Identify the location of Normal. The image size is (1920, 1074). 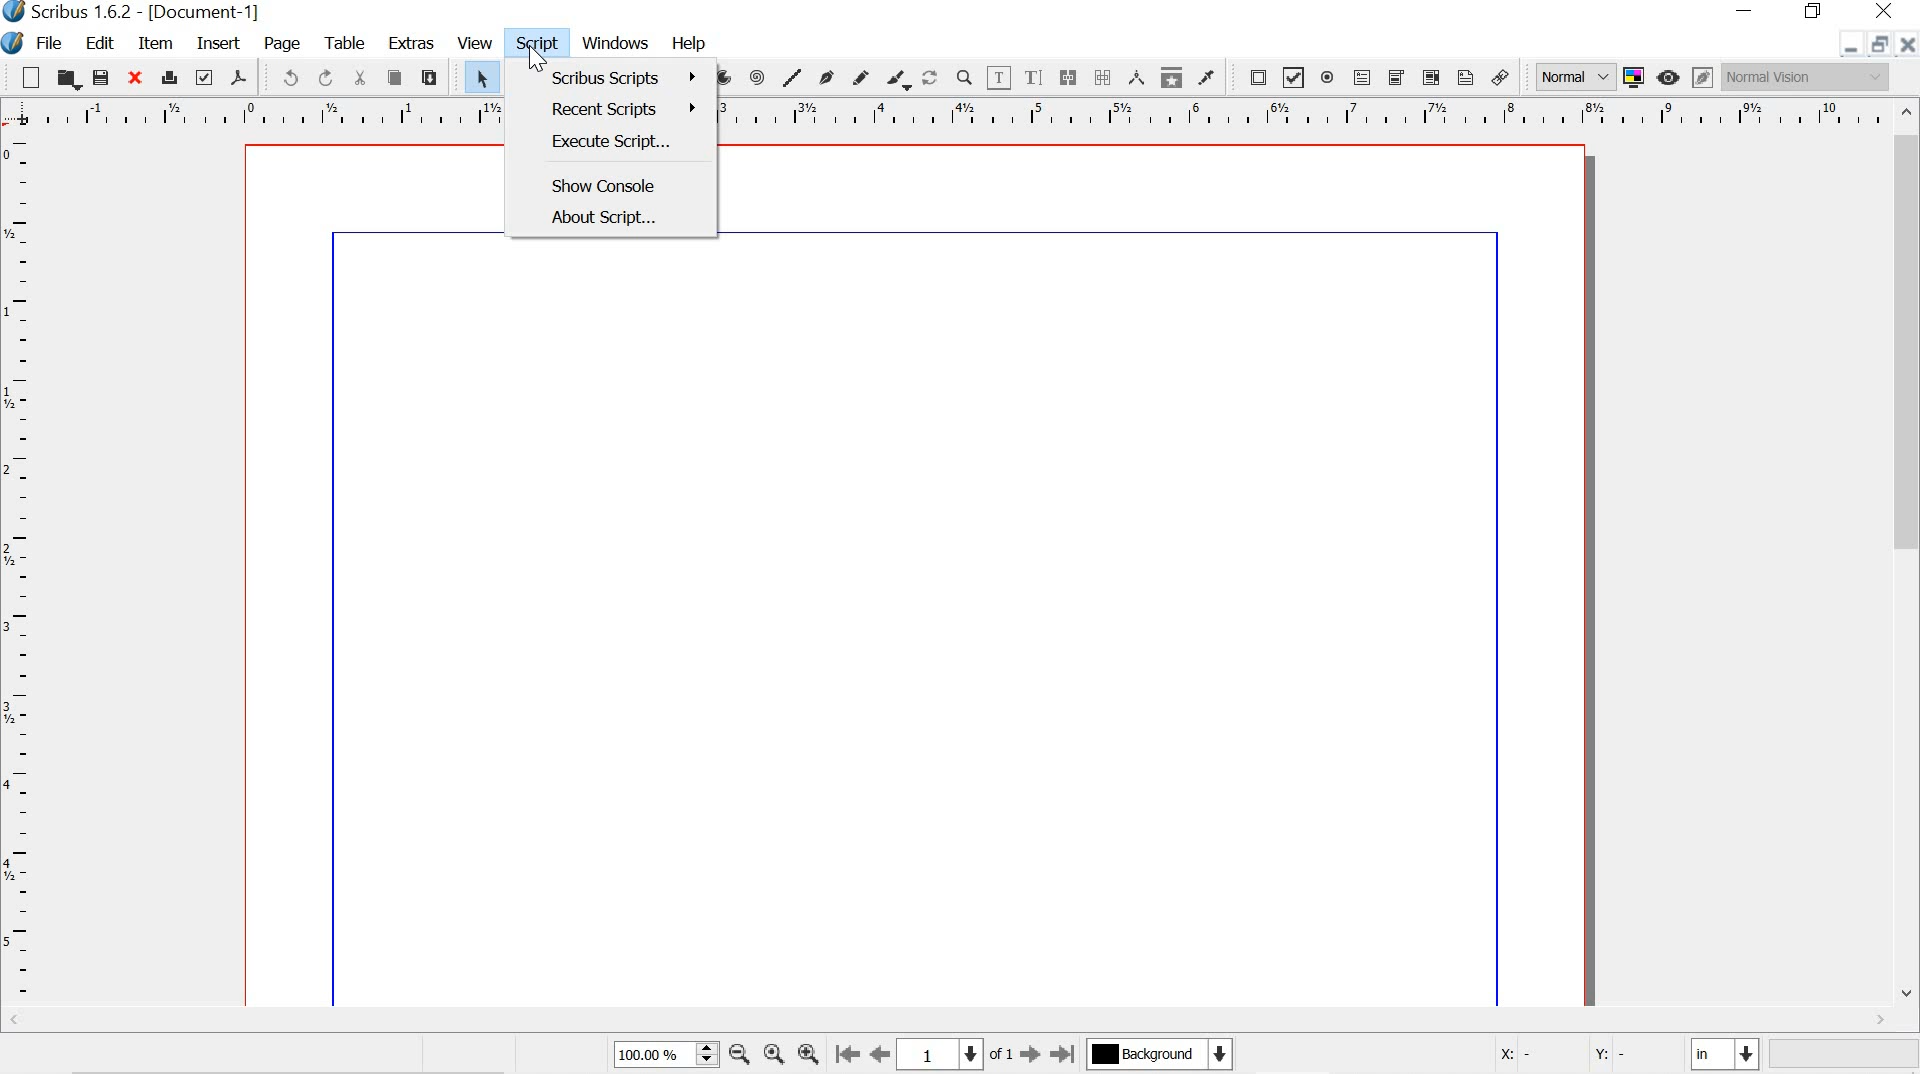
(1573, 77).